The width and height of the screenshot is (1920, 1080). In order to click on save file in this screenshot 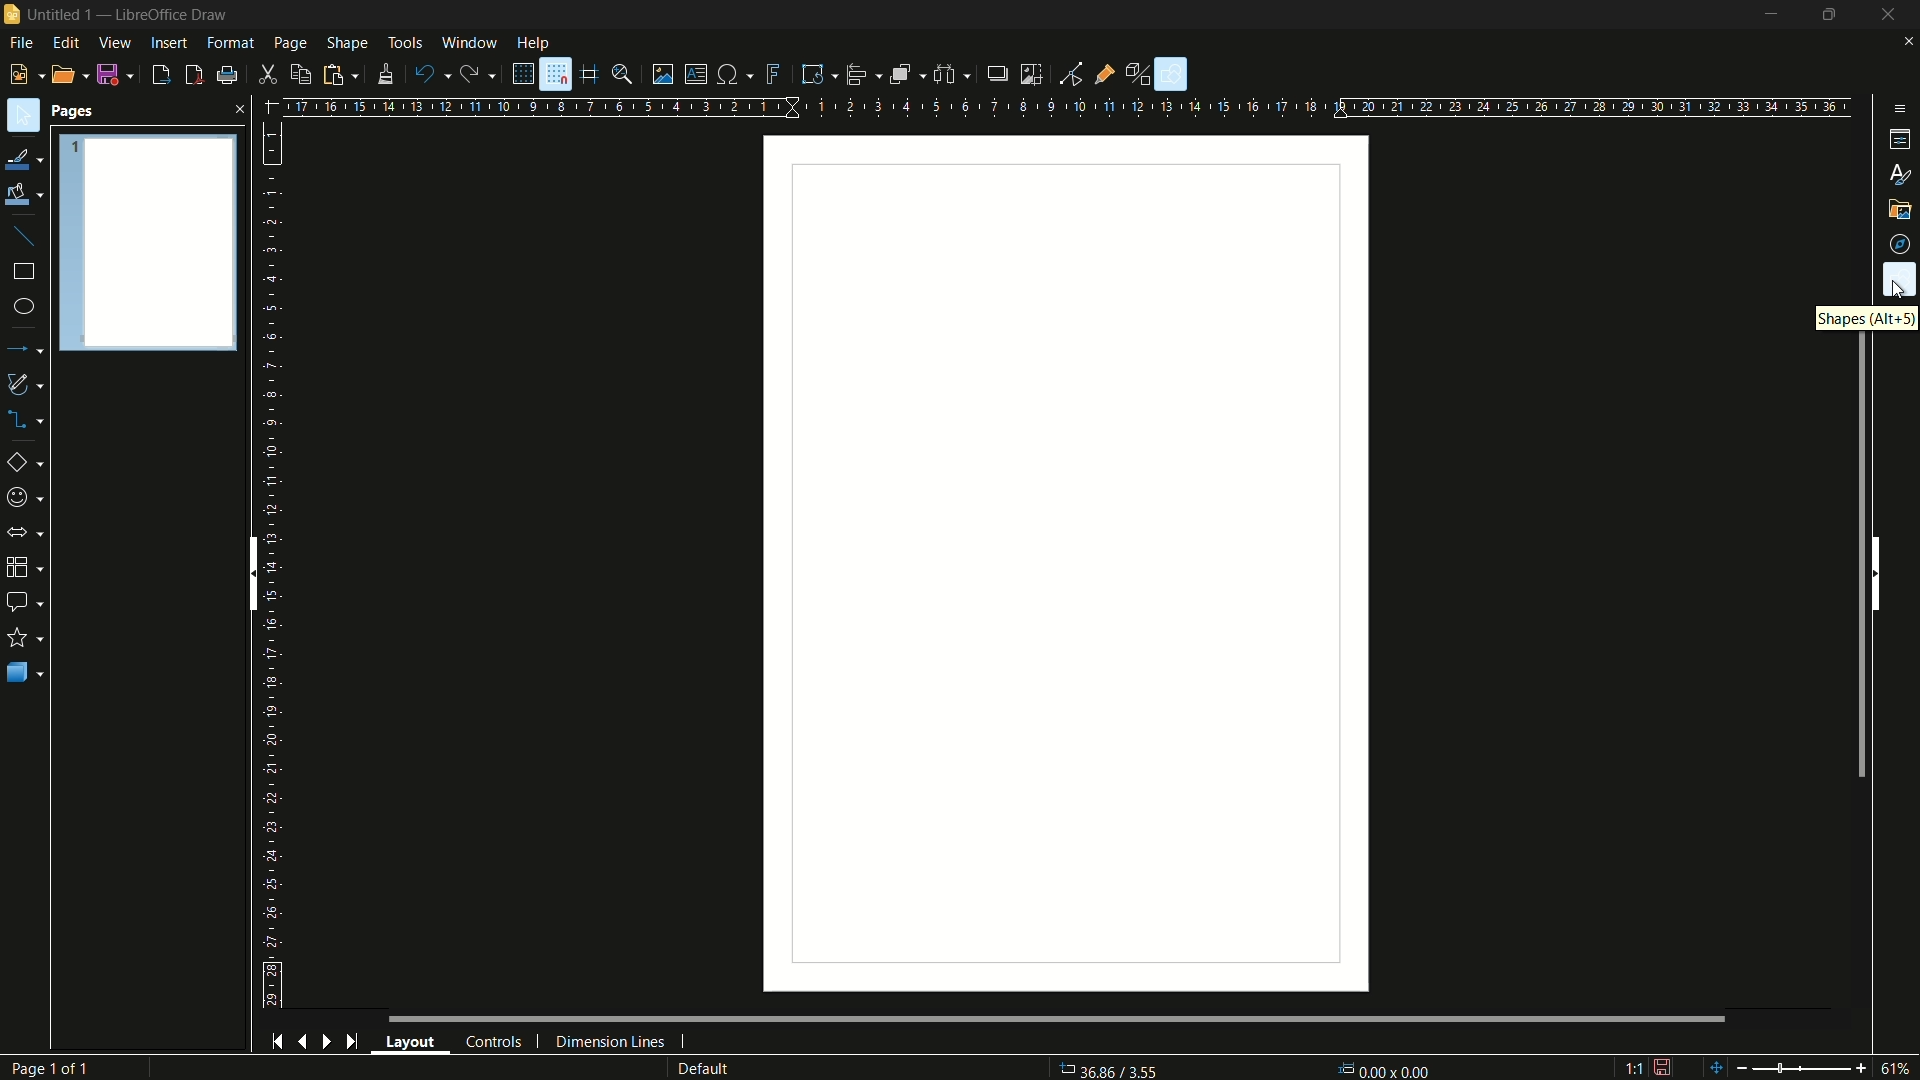, I will do `click(116, 74)`.